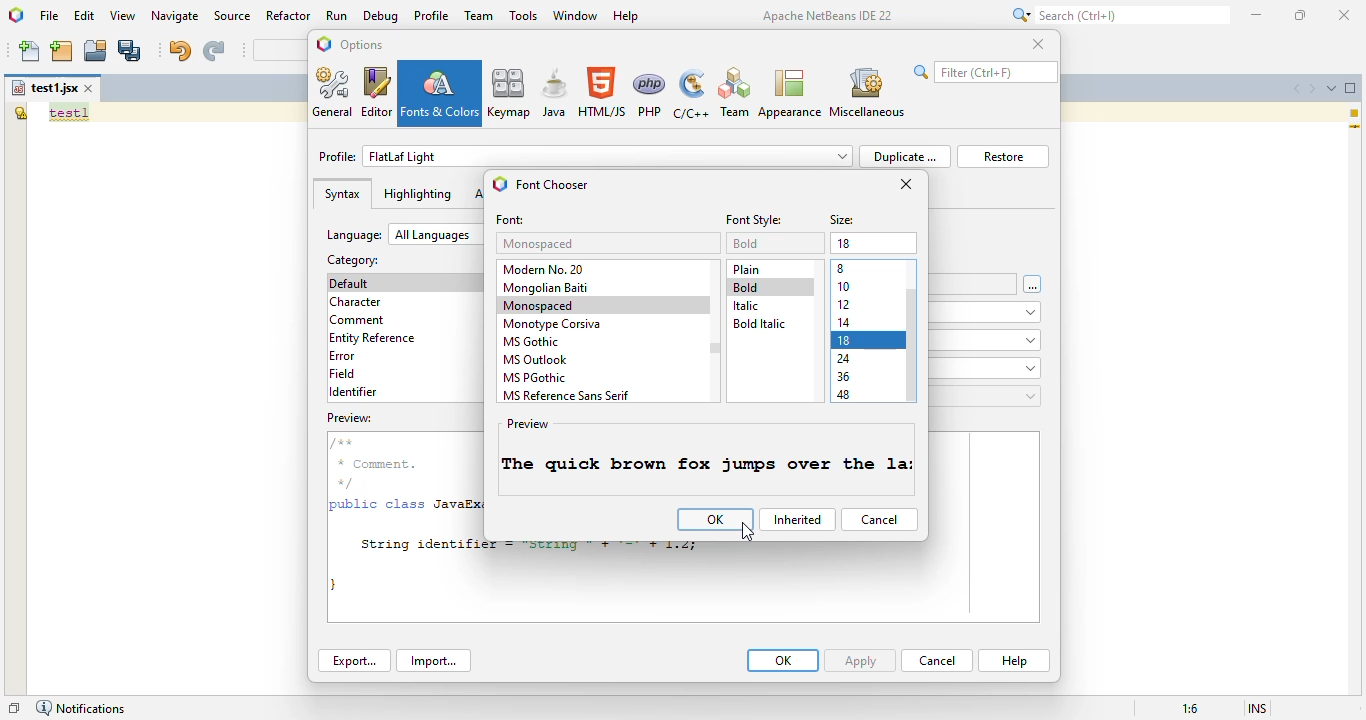 This screenshot has width=1366, height=720. Describe the element at coordinates (96, 51) in the screenshot. I see `open project` at that location.